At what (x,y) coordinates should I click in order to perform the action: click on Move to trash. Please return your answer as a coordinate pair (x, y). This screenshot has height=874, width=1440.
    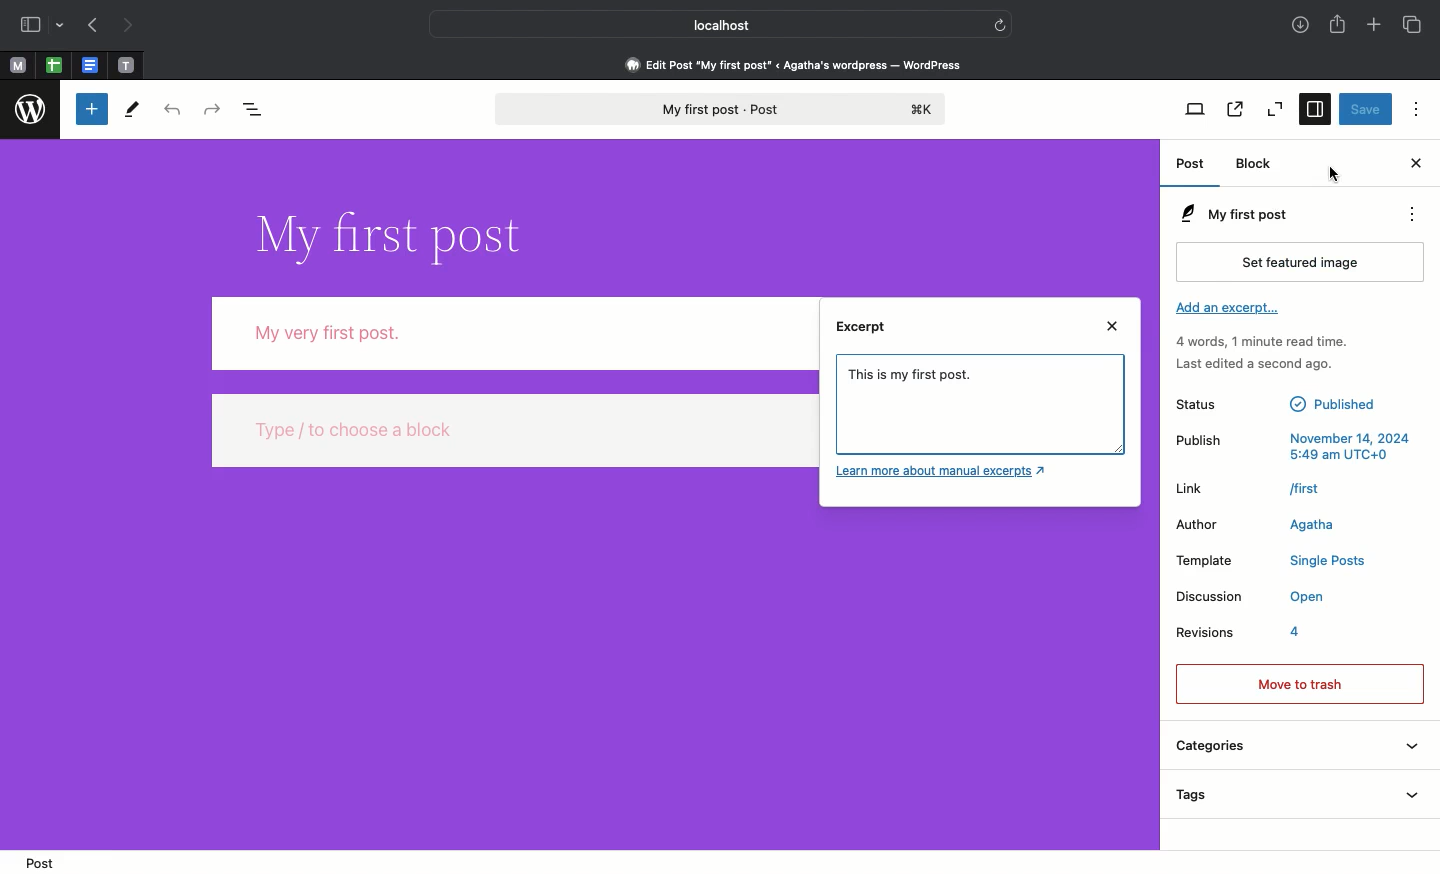
    Looking at the image, I should click on (1299, 682).